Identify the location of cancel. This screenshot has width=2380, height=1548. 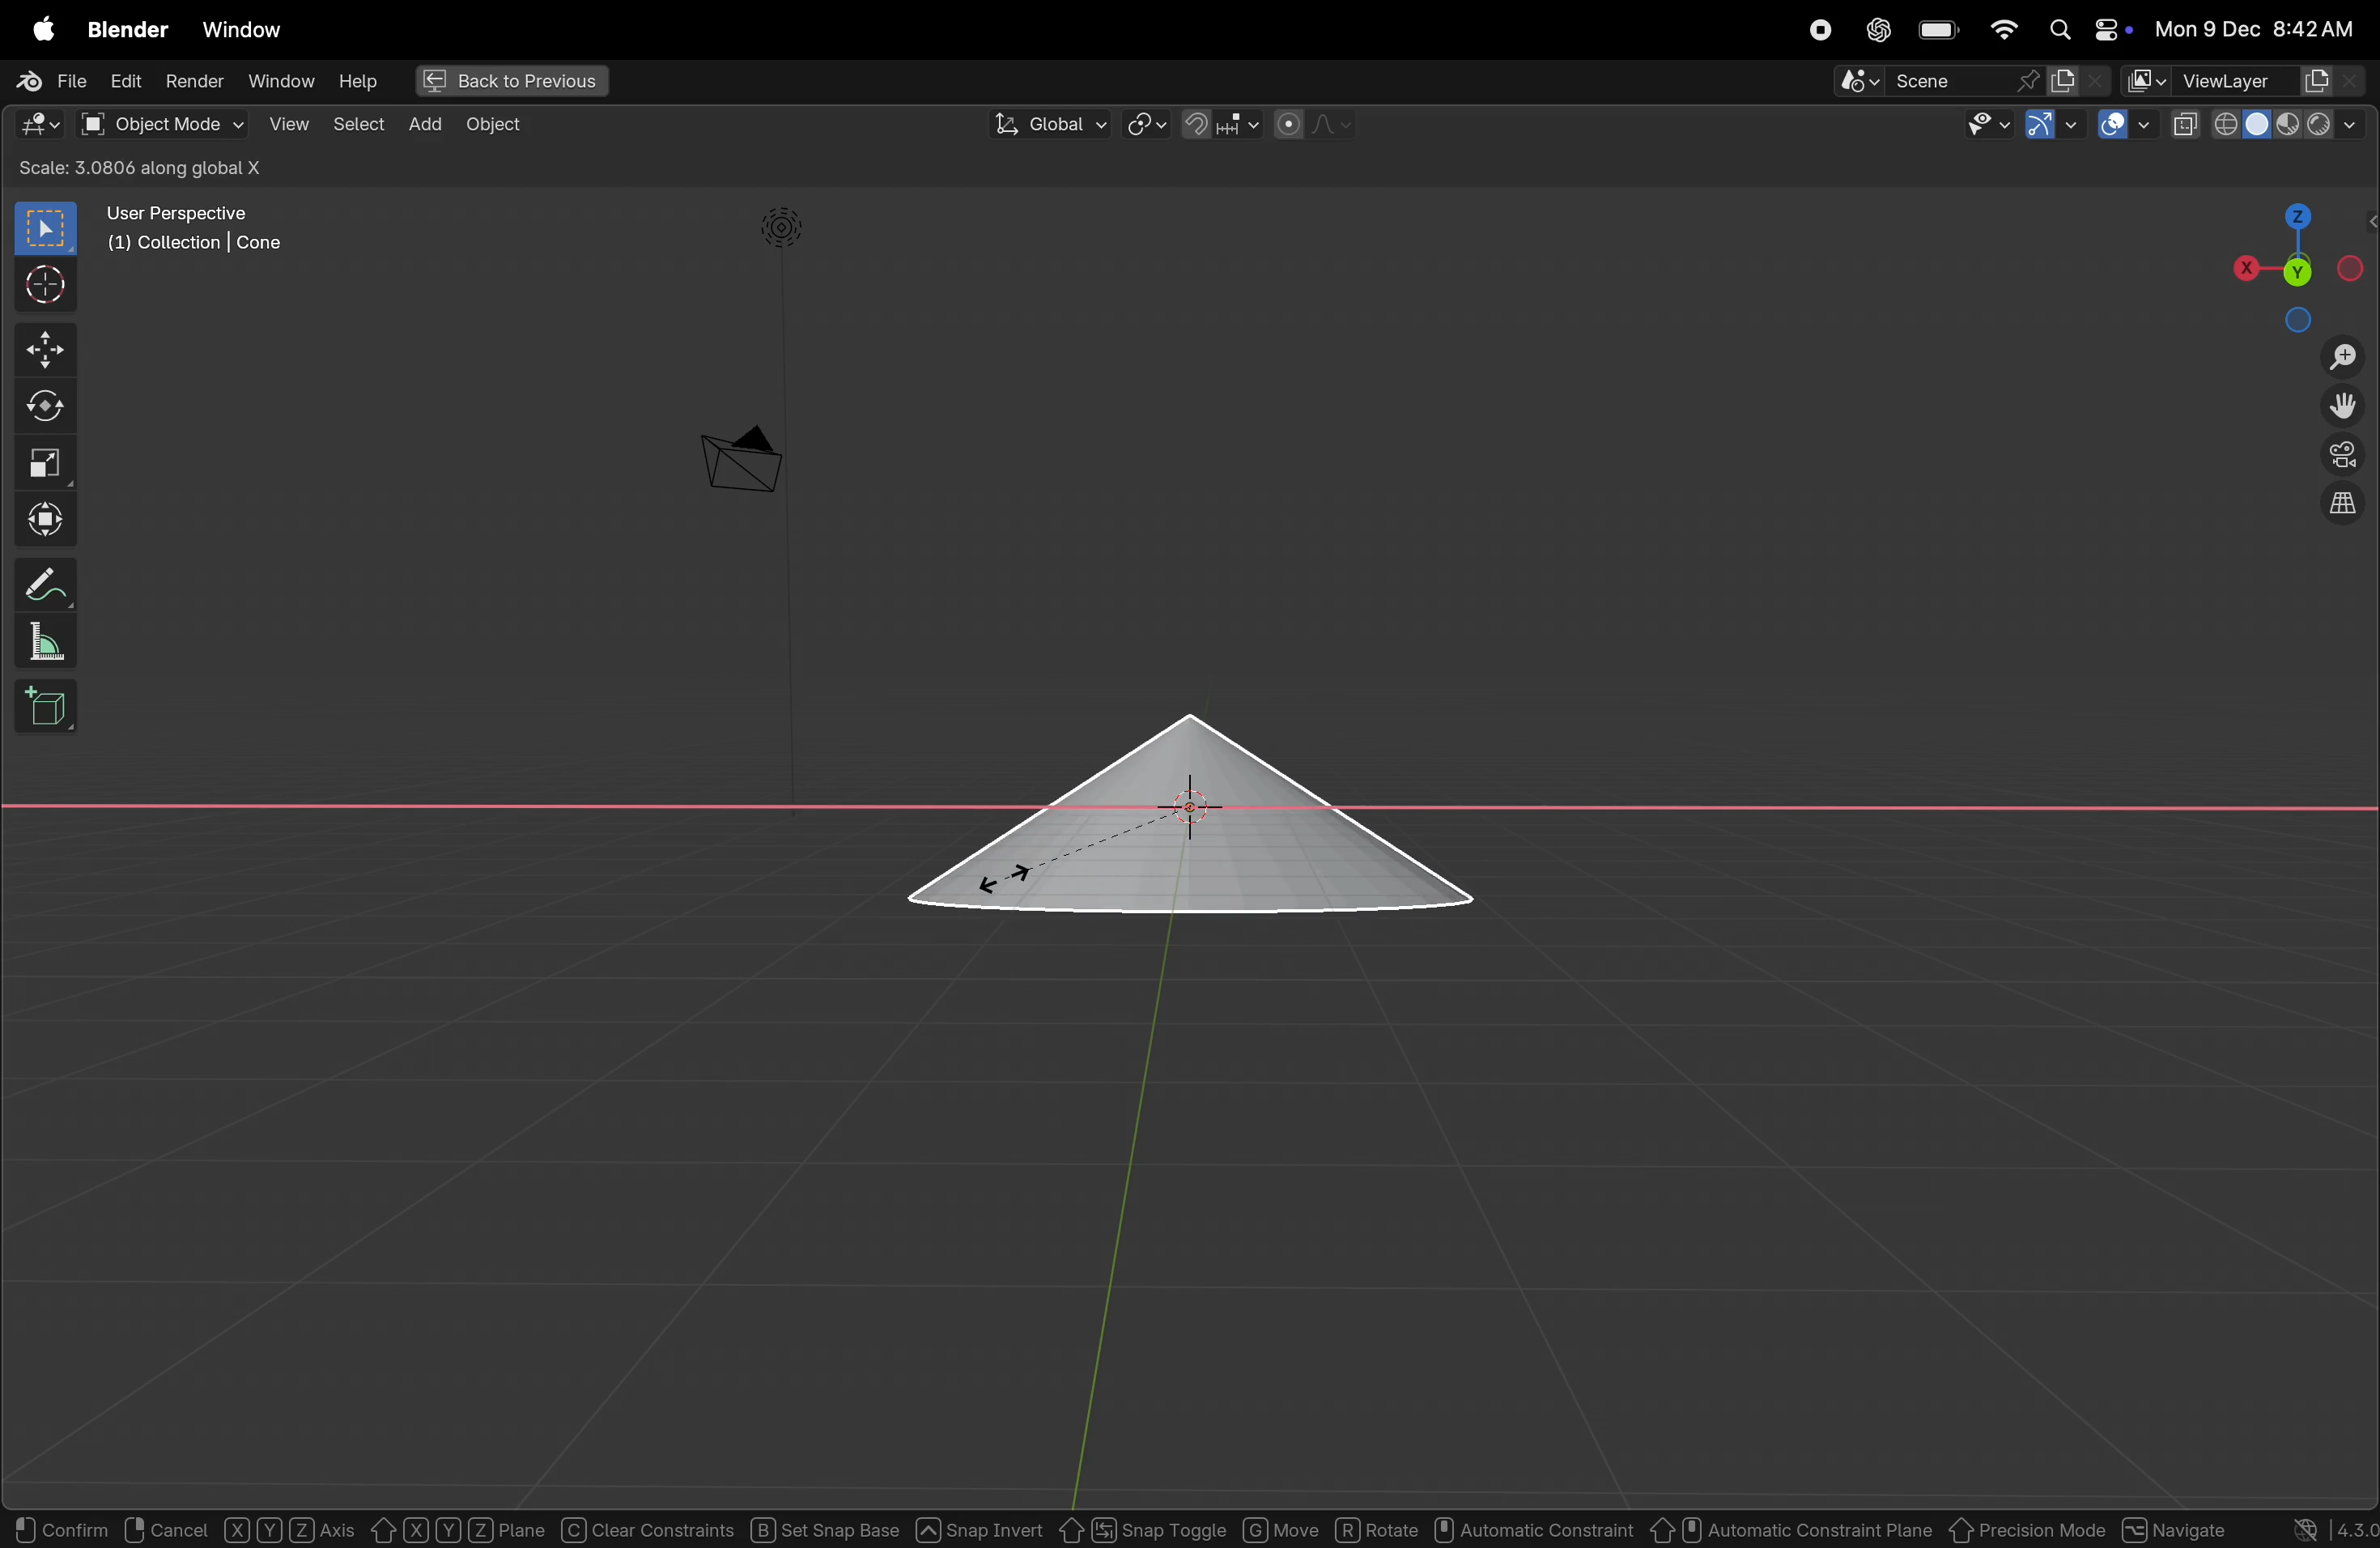
(164, 1528).